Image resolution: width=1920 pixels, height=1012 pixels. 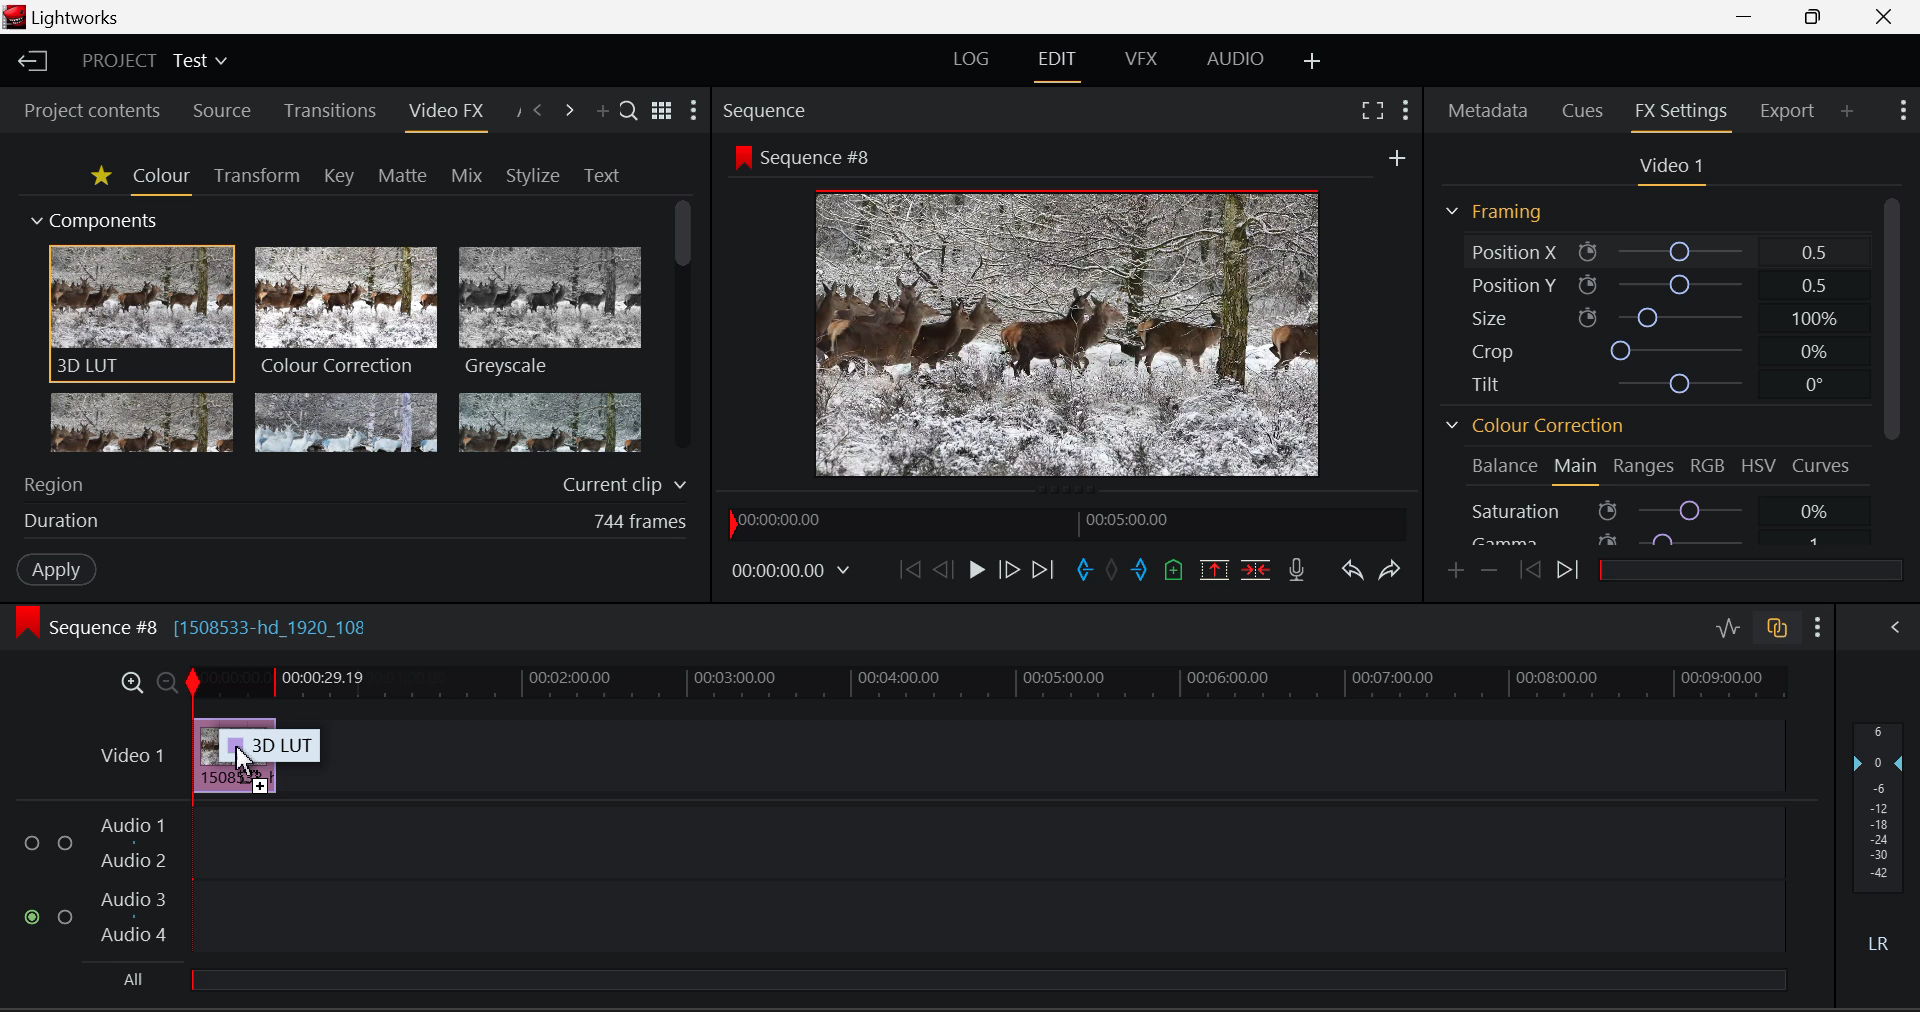 What do you see at coordinates (468, 172) in the screenshot?
I see `Mix` at bounding box center [468, 172].